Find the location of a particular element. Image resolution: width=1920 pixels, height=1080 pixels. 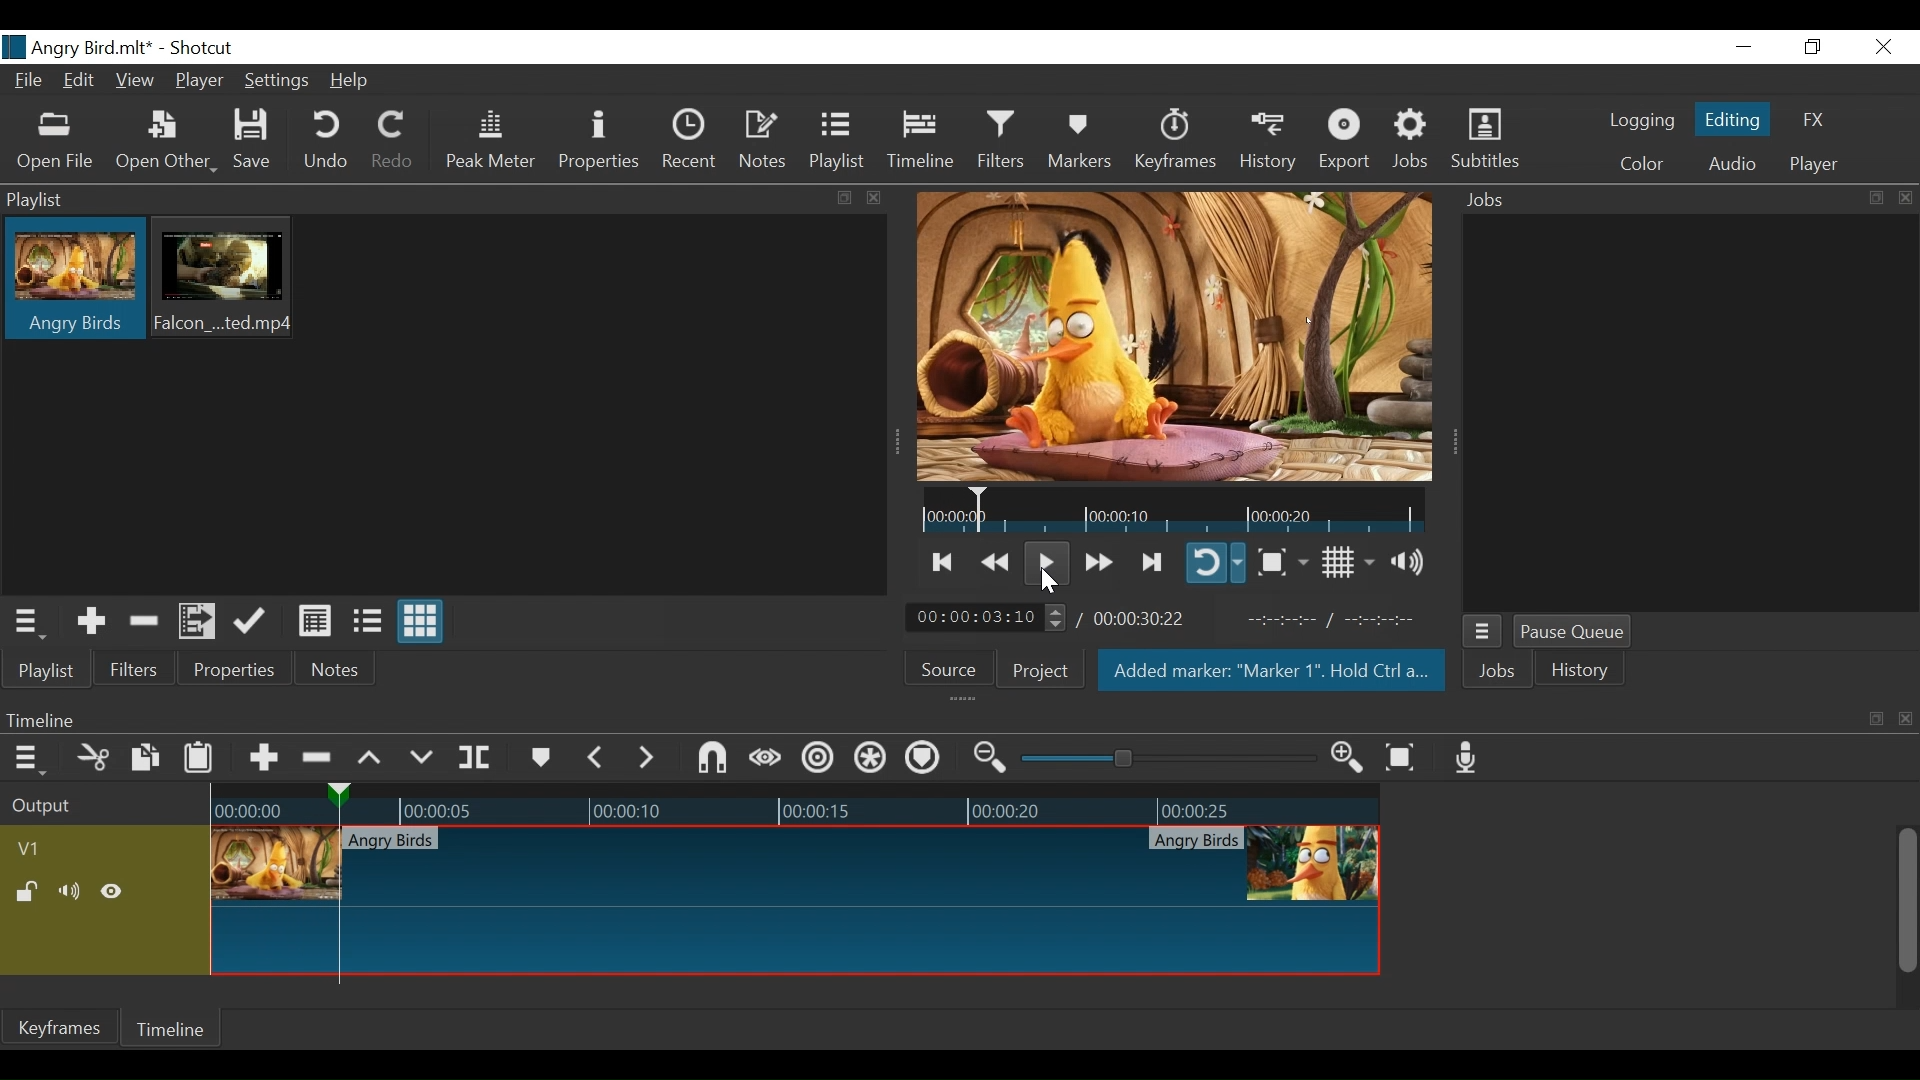

Shotcut is located at coordinates (200, 47).